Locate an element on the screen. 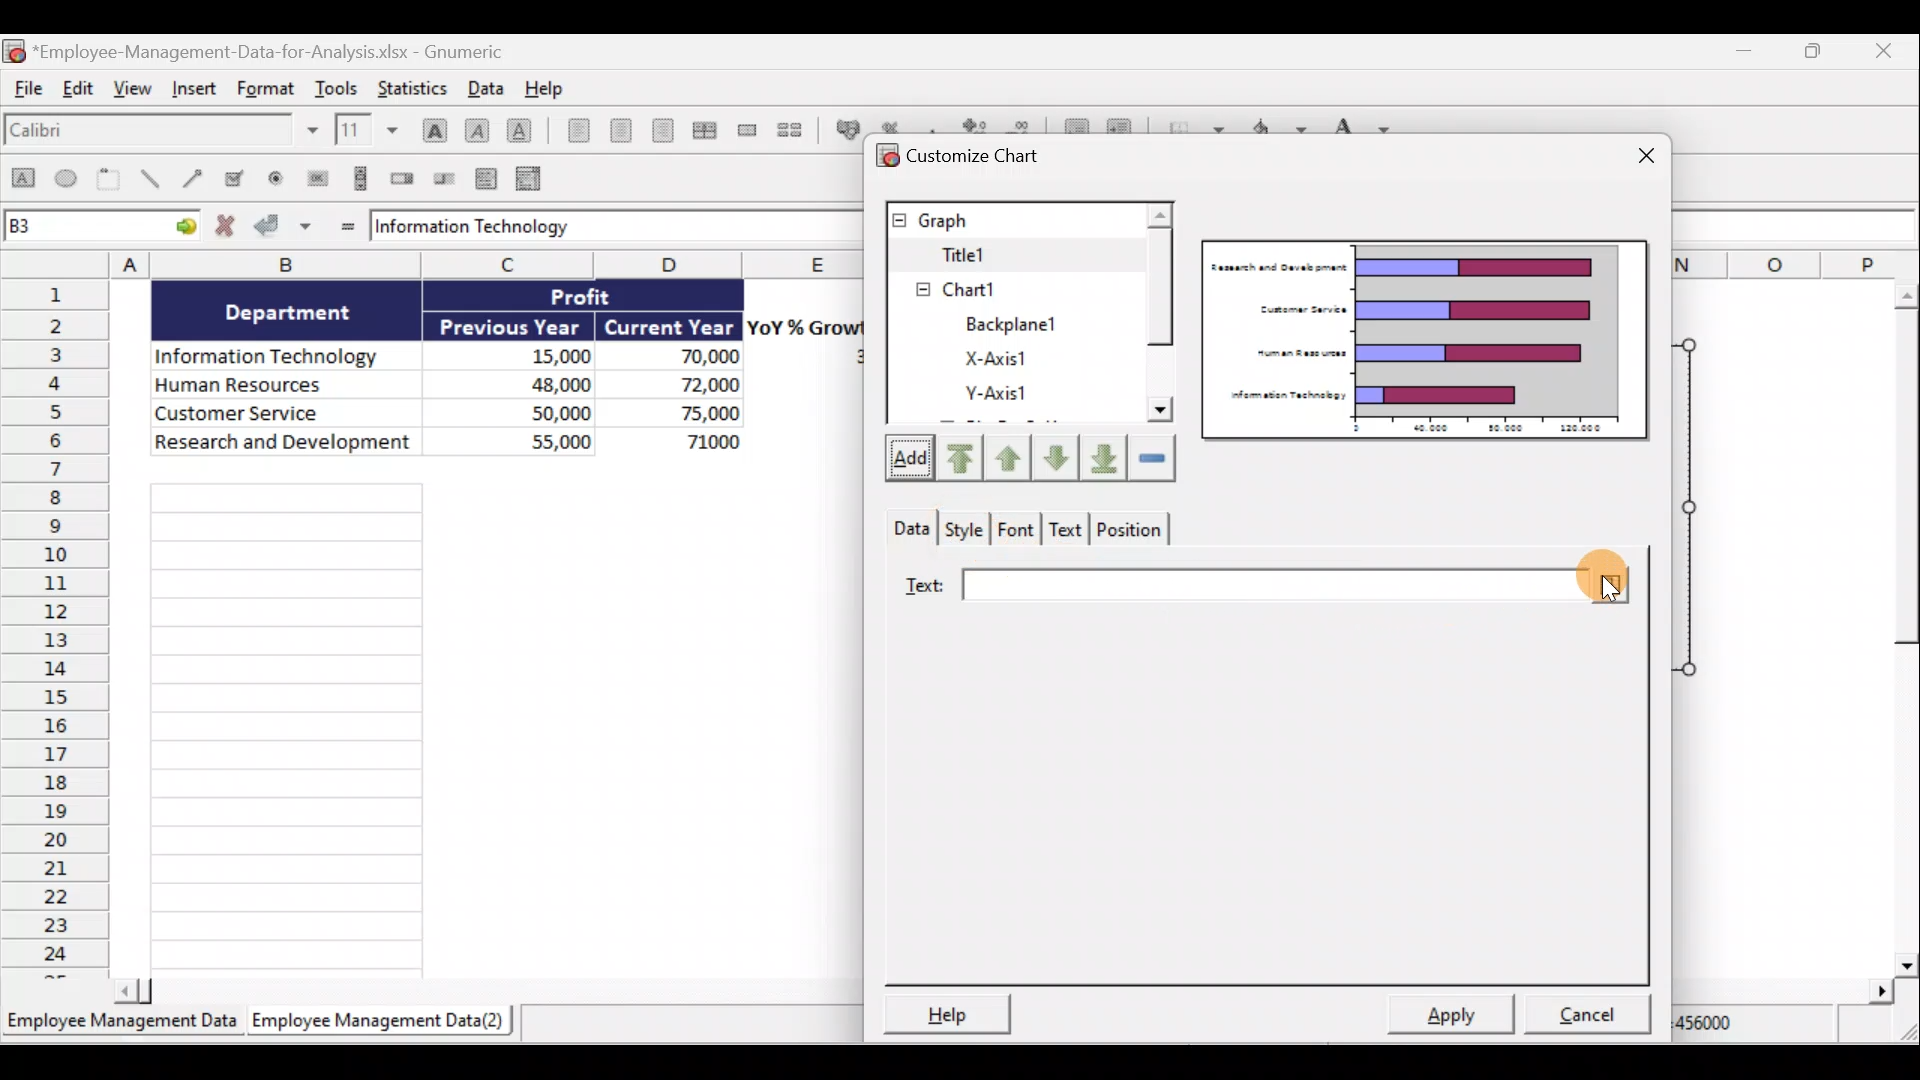  Add is located at coordinates (904, 459).